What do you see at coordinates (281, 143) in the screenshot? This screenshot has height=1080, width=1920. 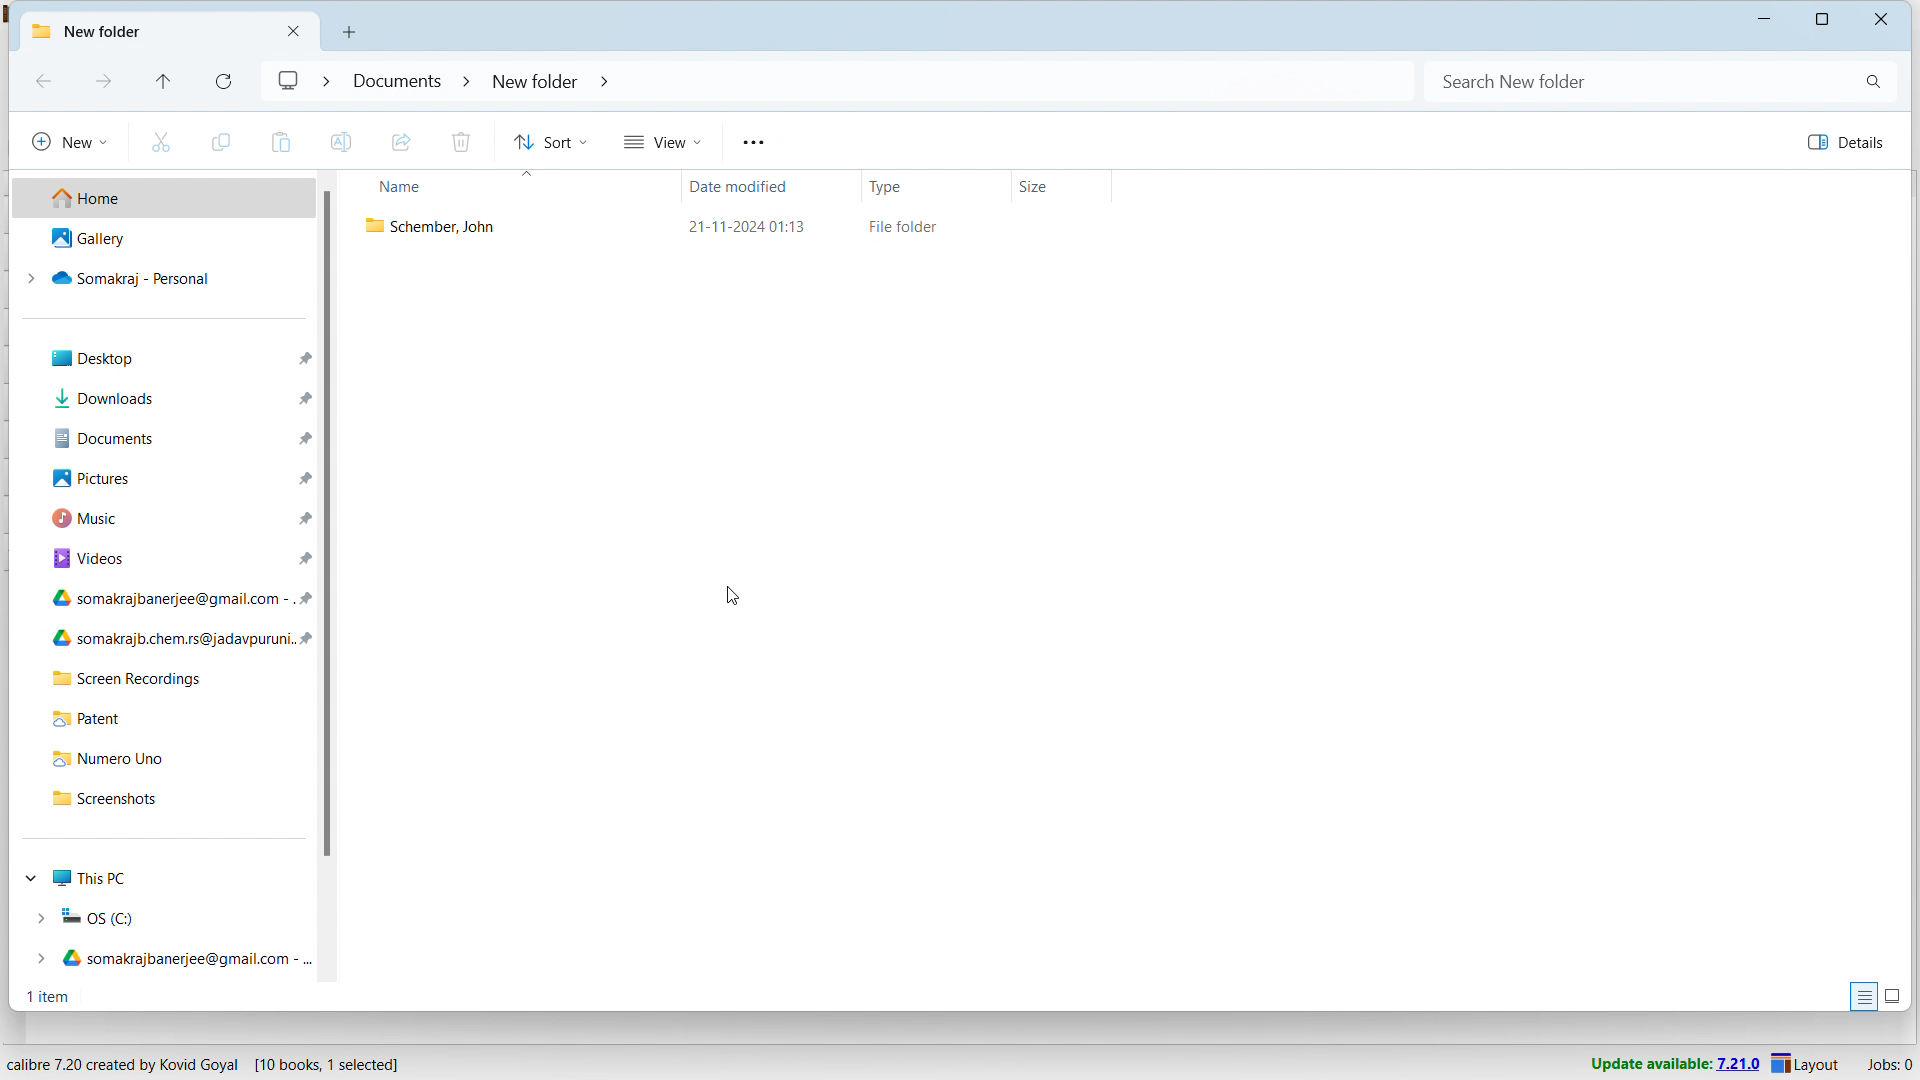 I see `paste` at bounding box center [281, 143].